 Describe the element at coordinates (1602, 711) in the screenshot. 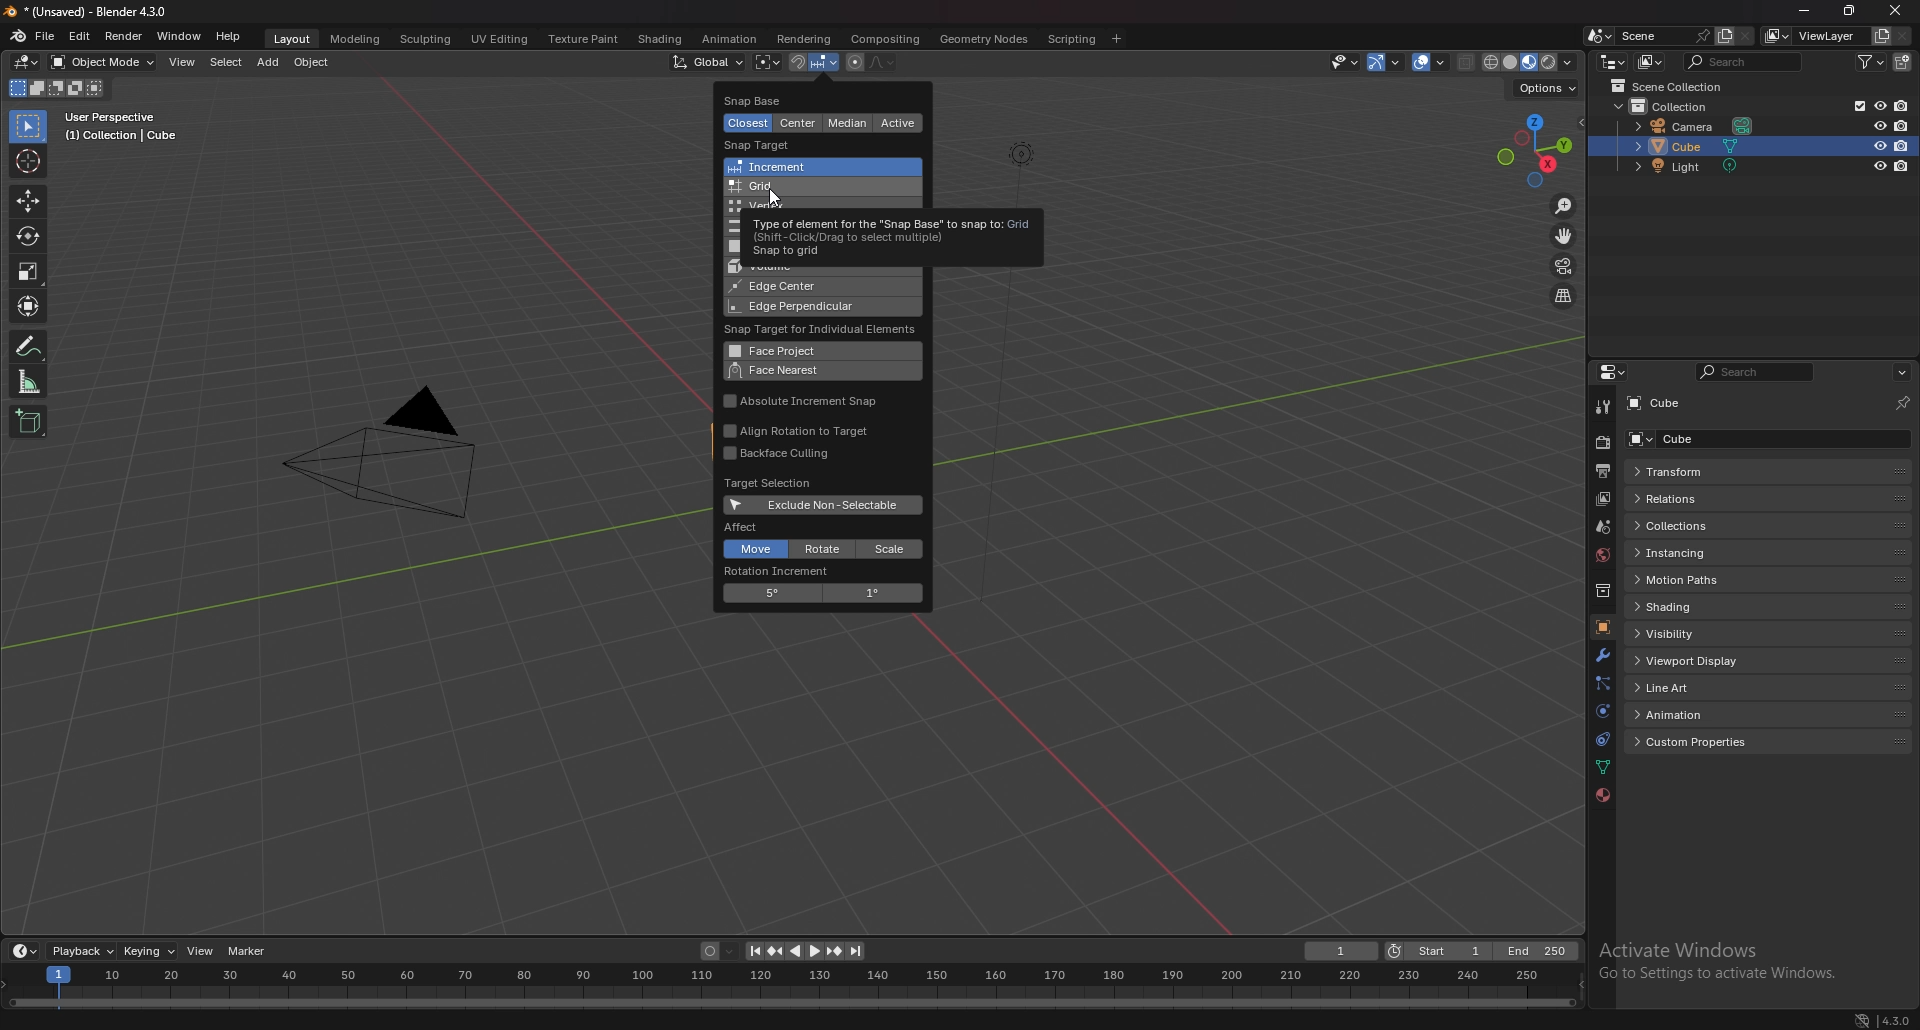

I see `physics` at that location.